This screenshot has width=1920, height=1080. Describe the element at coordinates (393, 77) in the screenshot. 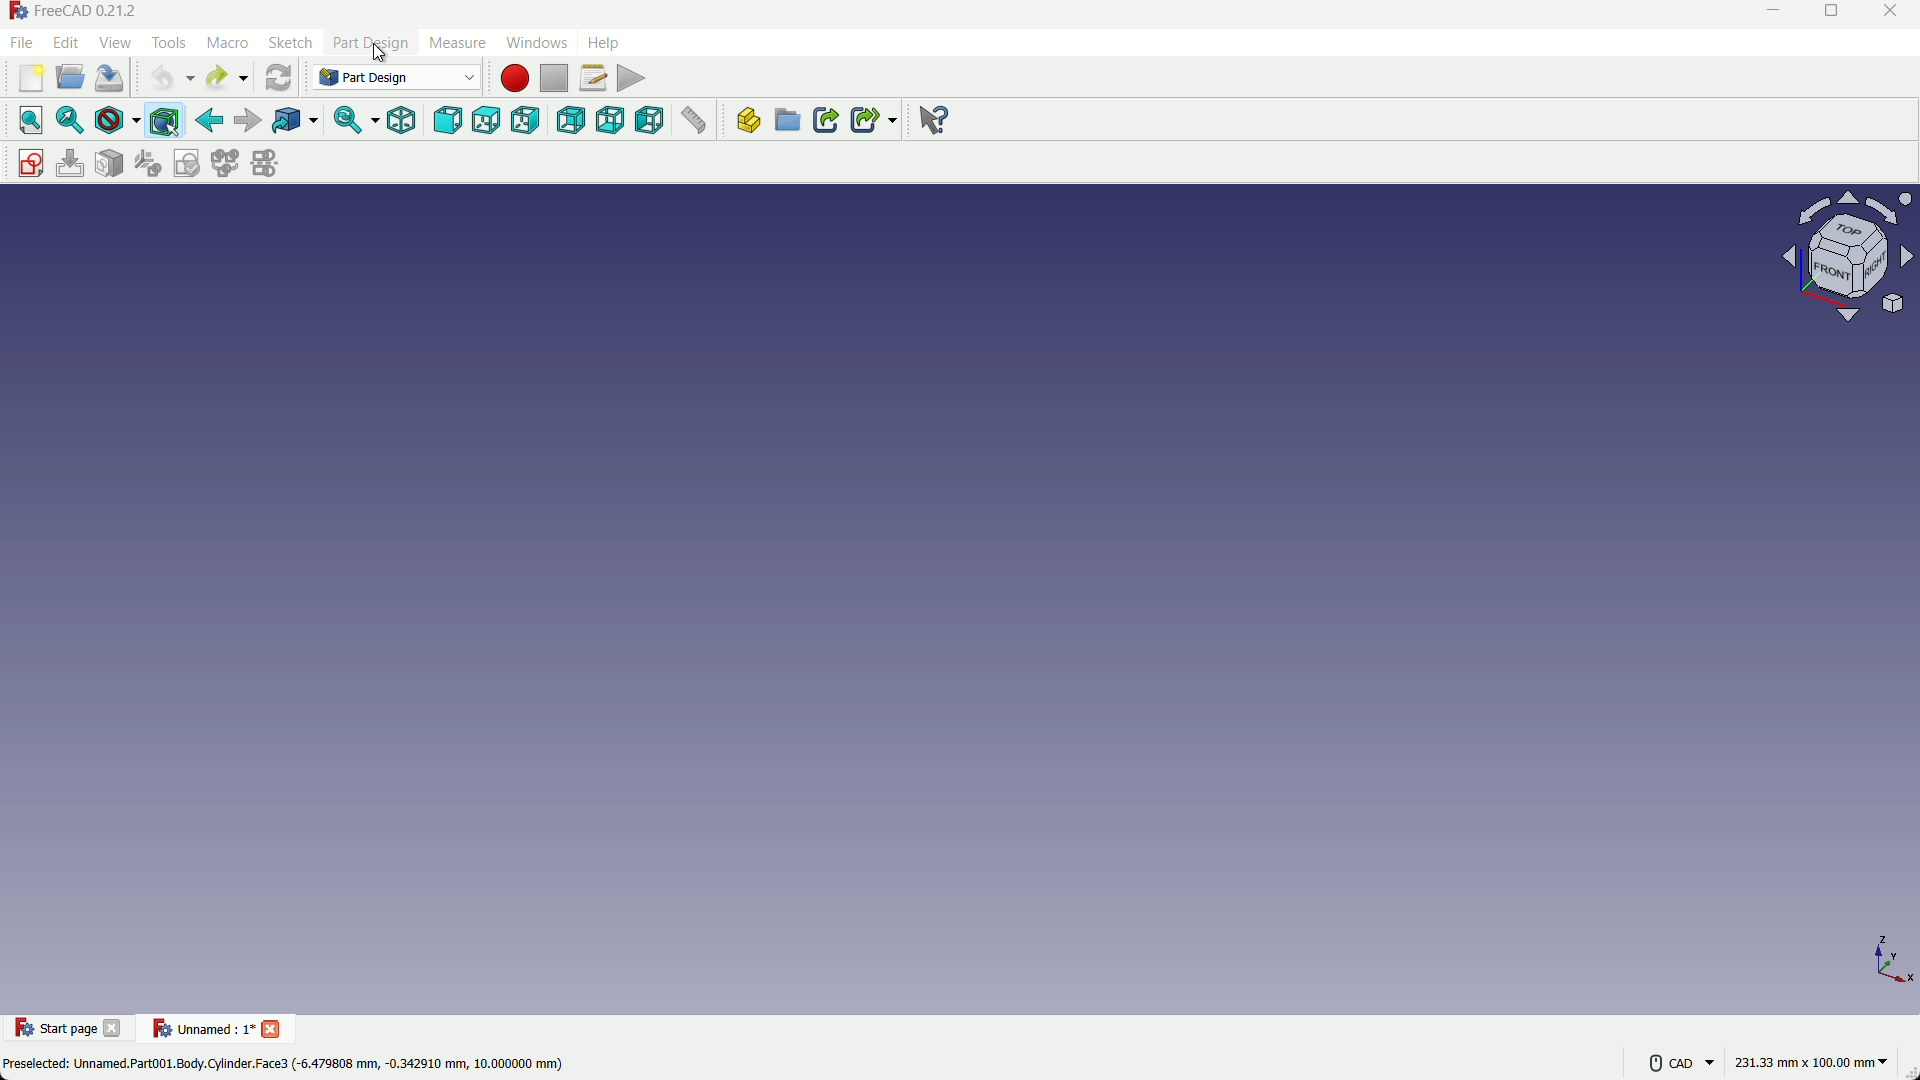

I see `switch workbenches` at that location.